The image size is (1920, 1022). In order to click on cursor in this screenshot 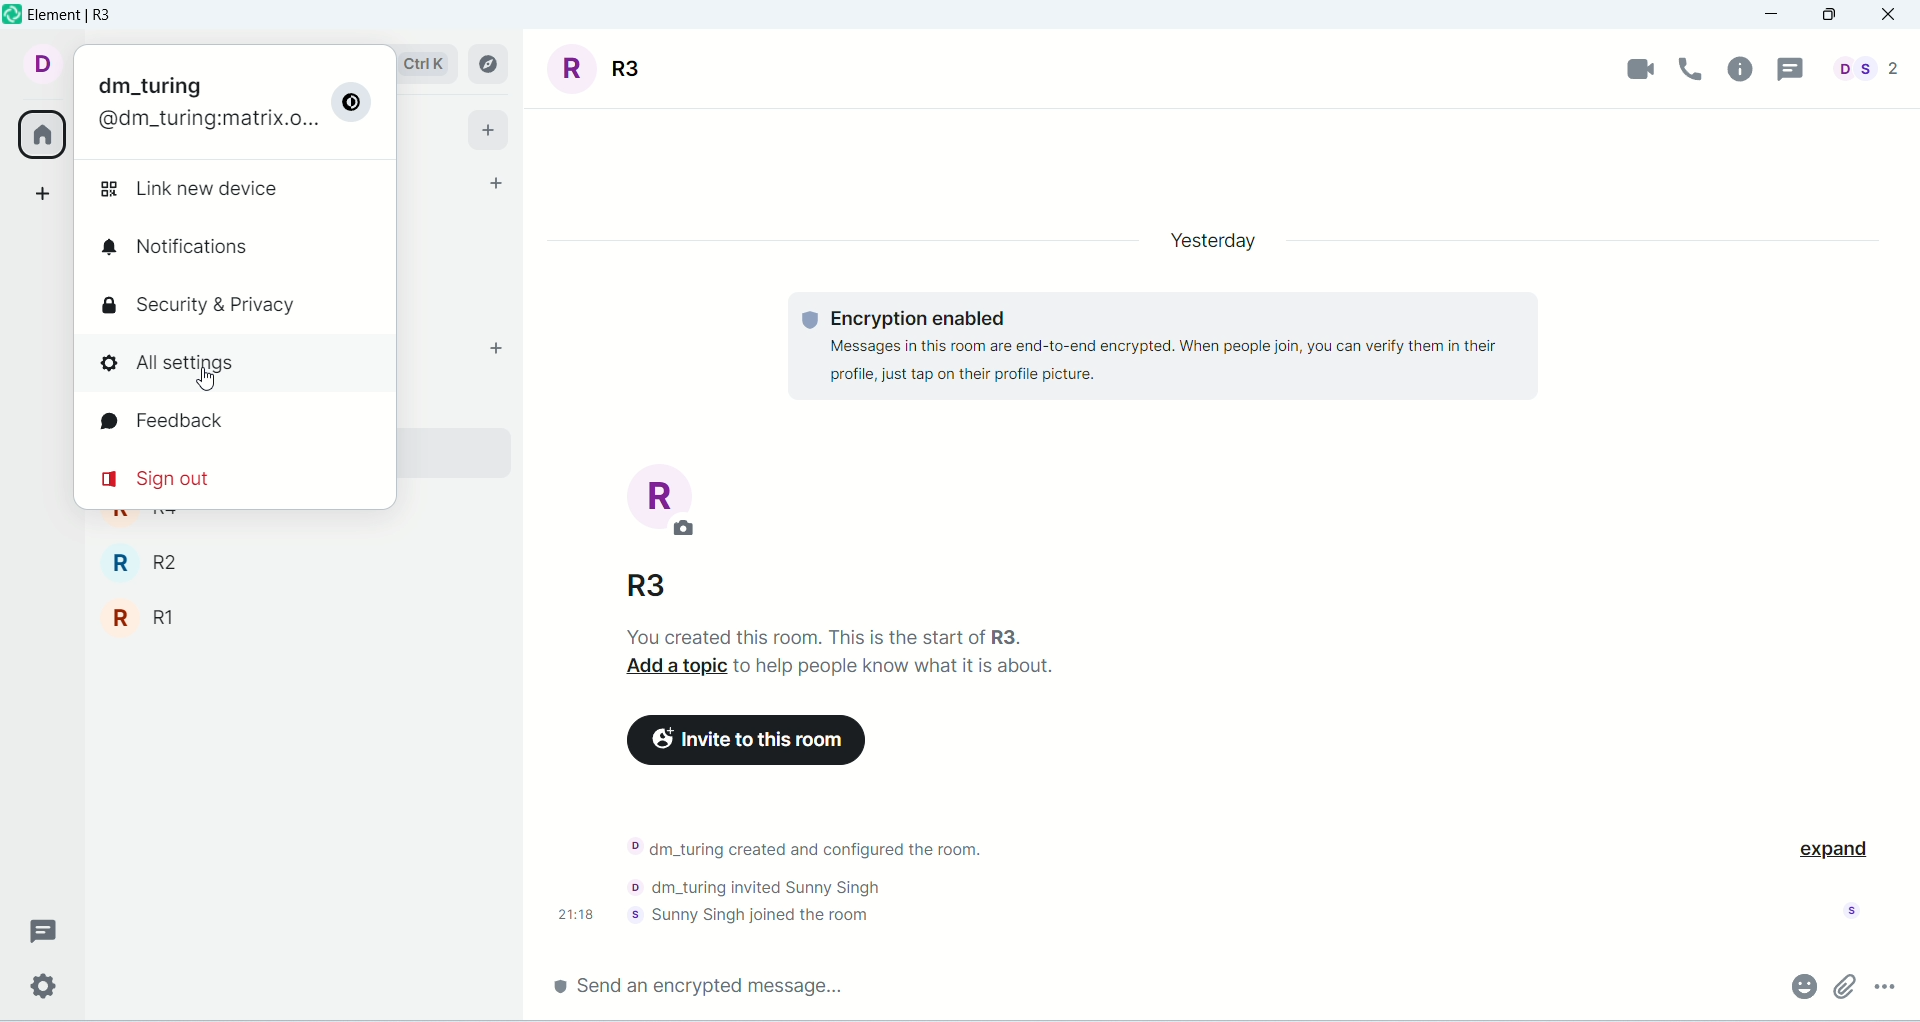, I will do `click(204, 381)`.